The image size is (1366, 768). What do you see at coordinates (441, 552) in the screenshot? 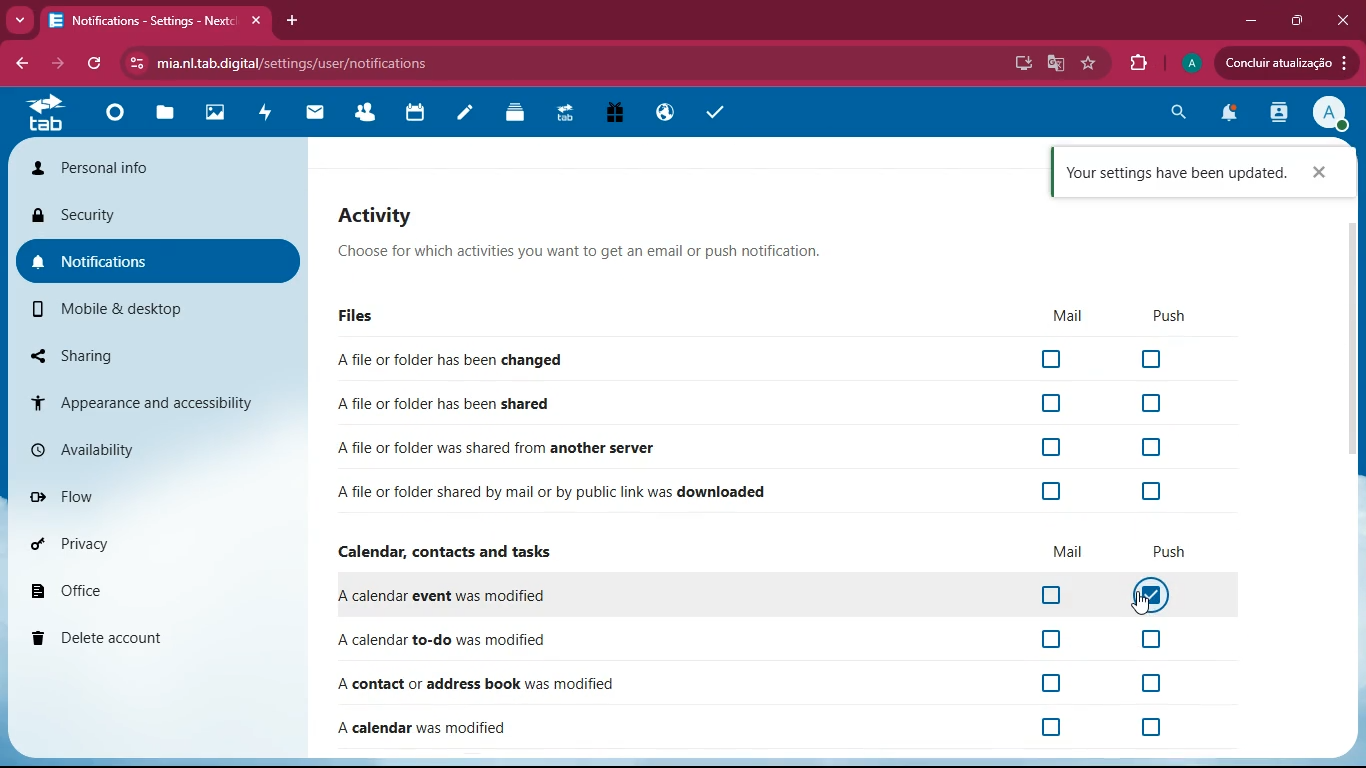
I see `Calendar, contacts and tasks` at bounding box center [441, 552].